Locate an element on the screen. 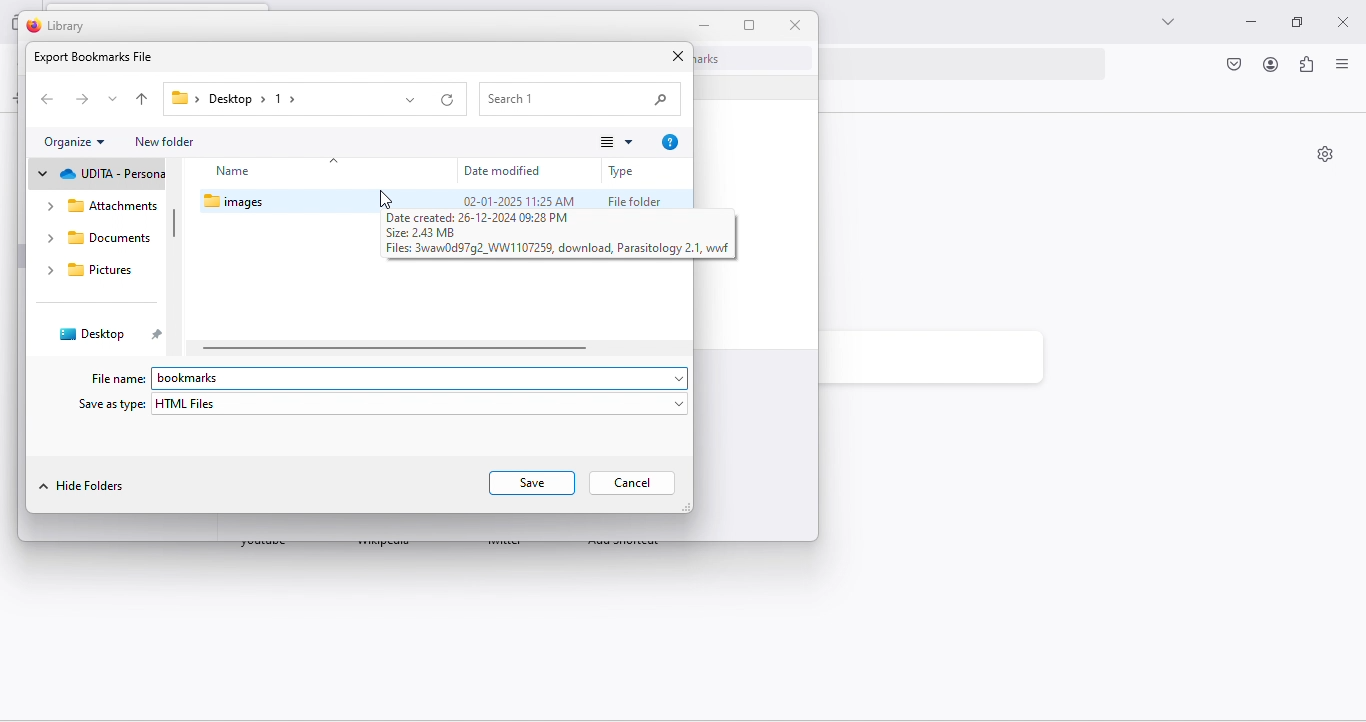 Image resolution: width=1366 pixels, height=722 pixels. 02-01-2025 11:25 AM is located at coordinates (517, 200).